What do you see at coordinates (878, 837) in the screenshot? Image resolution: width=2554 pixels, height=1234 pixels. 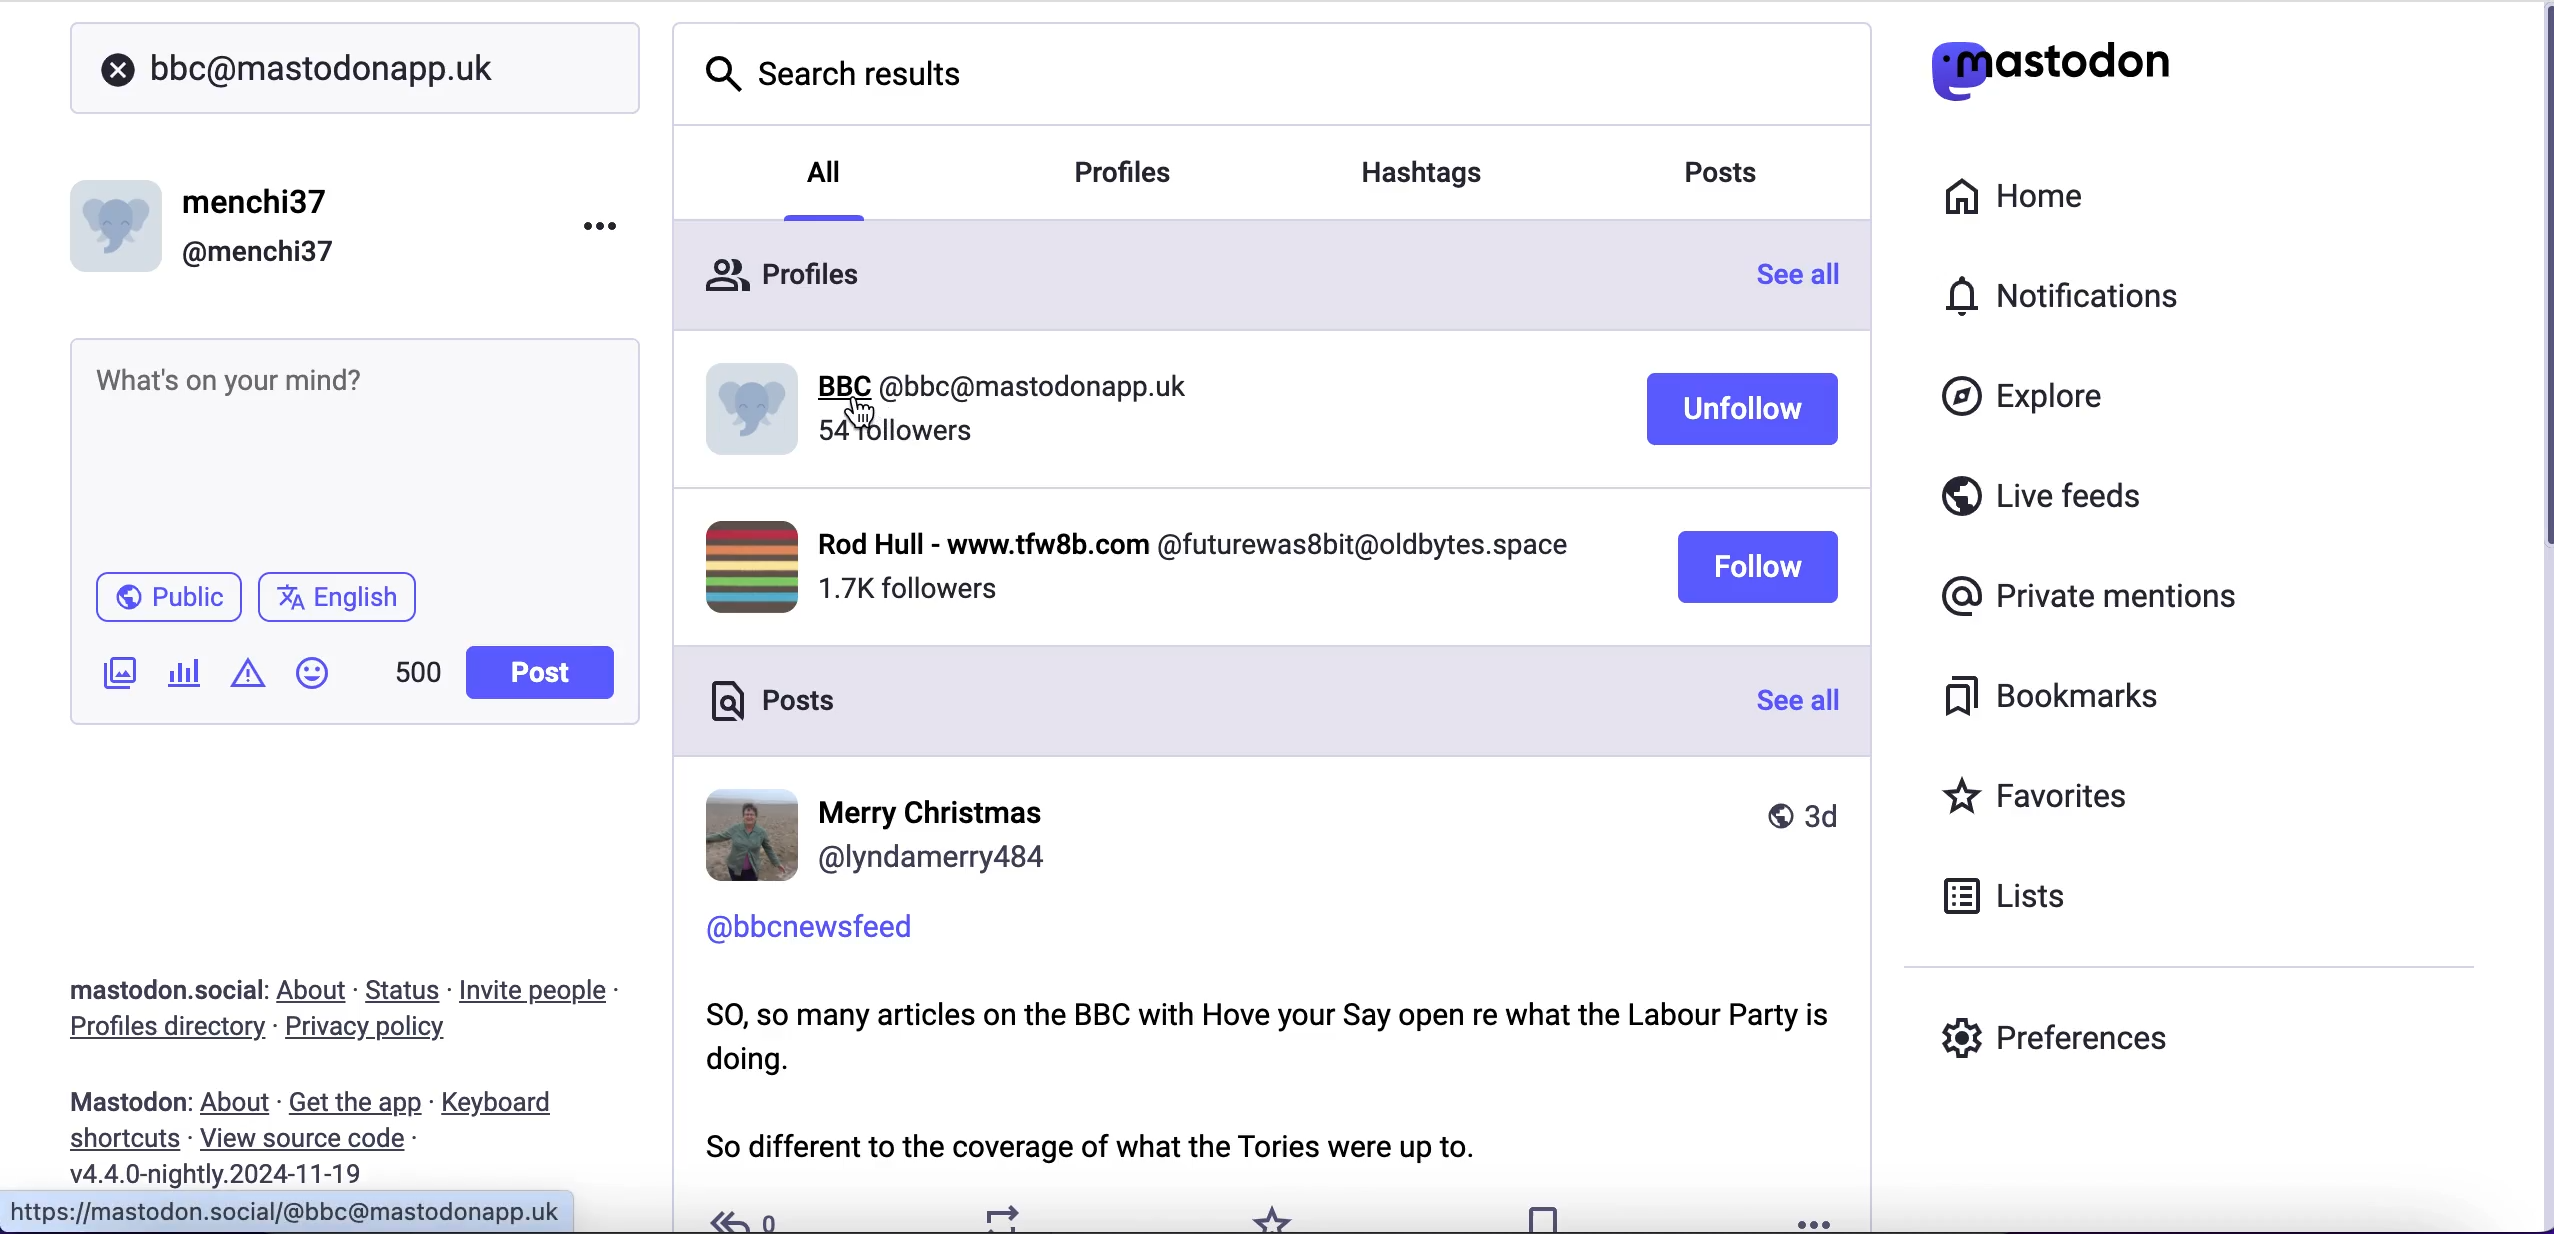 I see `ser` at bounding box center [878, 837].